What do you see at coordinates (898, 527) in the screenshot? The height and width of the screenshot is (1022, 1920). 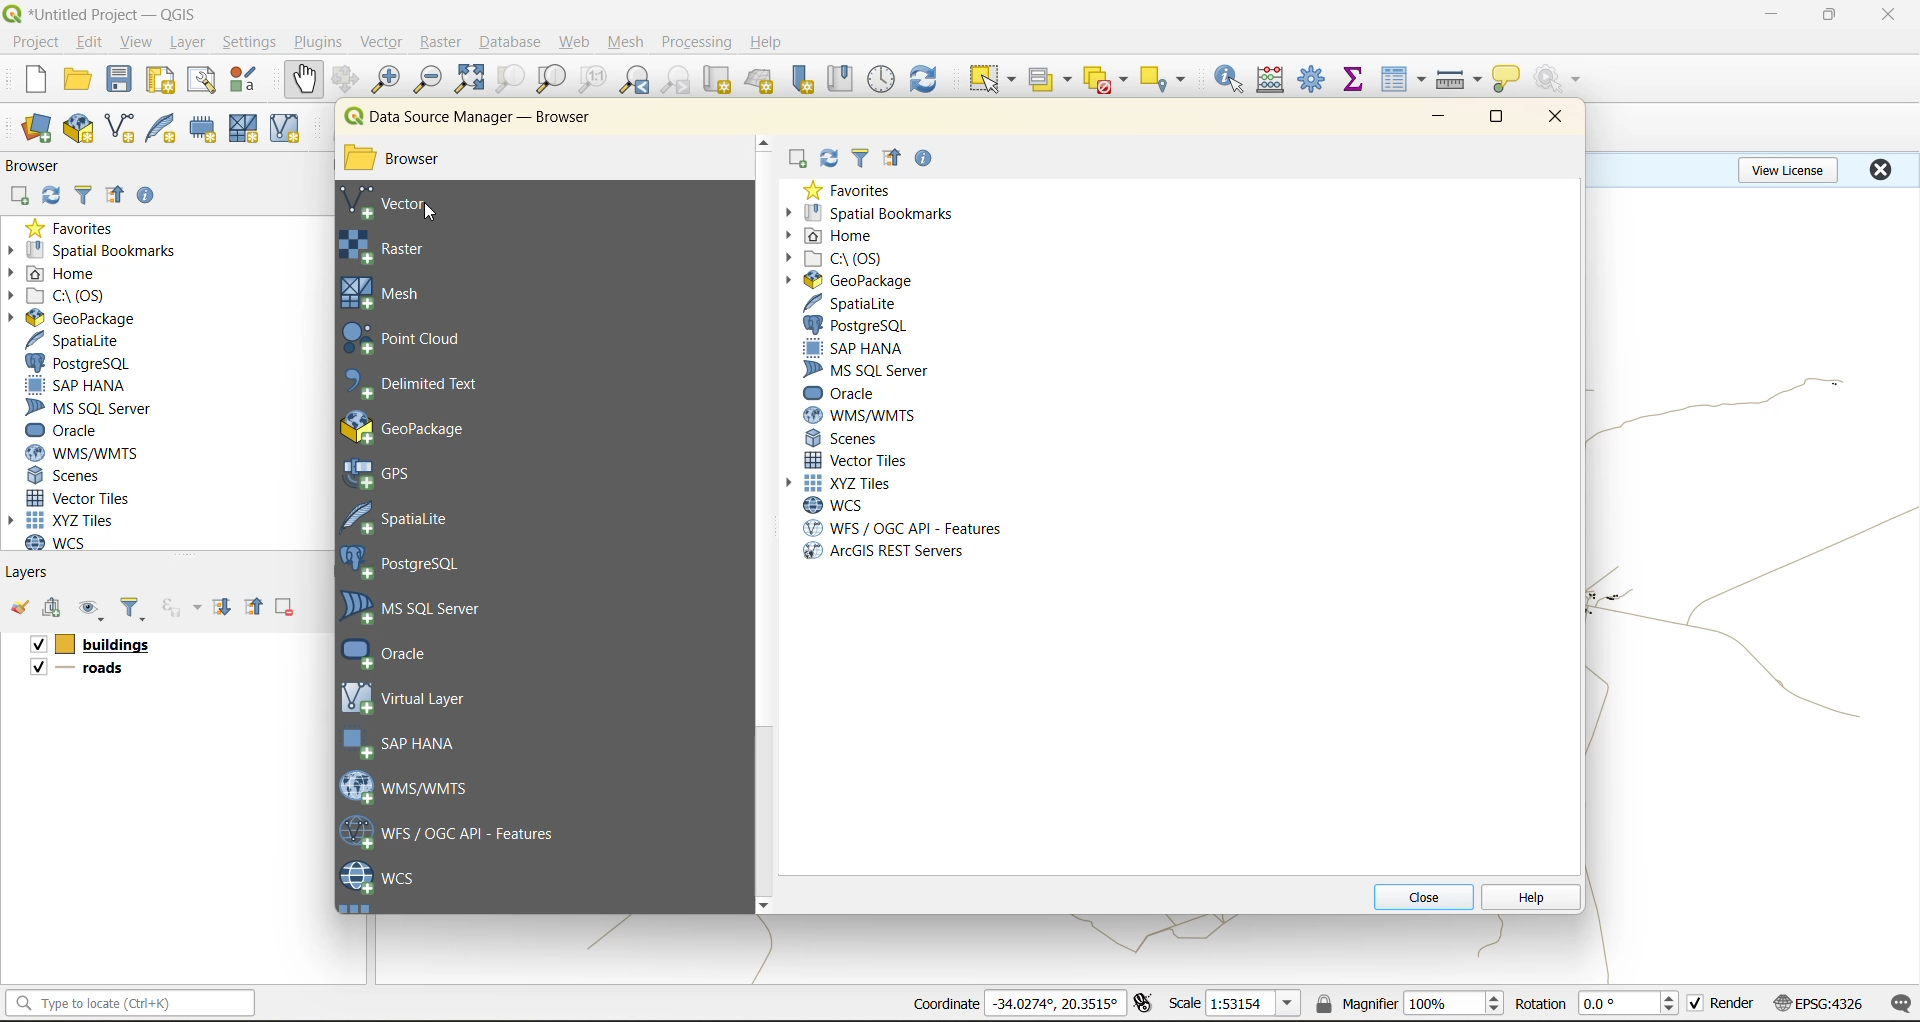 I see `wfs/ogc api features` at bounding box center [898, 527].